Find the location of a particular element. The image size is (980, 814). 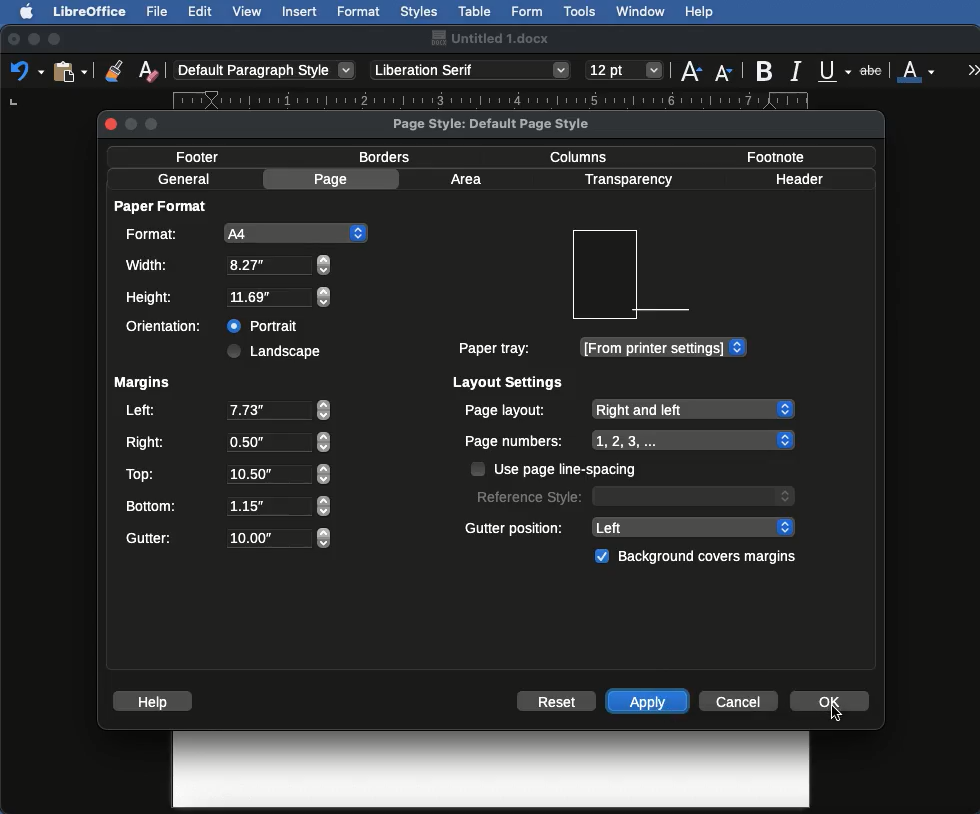

Paper format is located at coordinates (162, 205).